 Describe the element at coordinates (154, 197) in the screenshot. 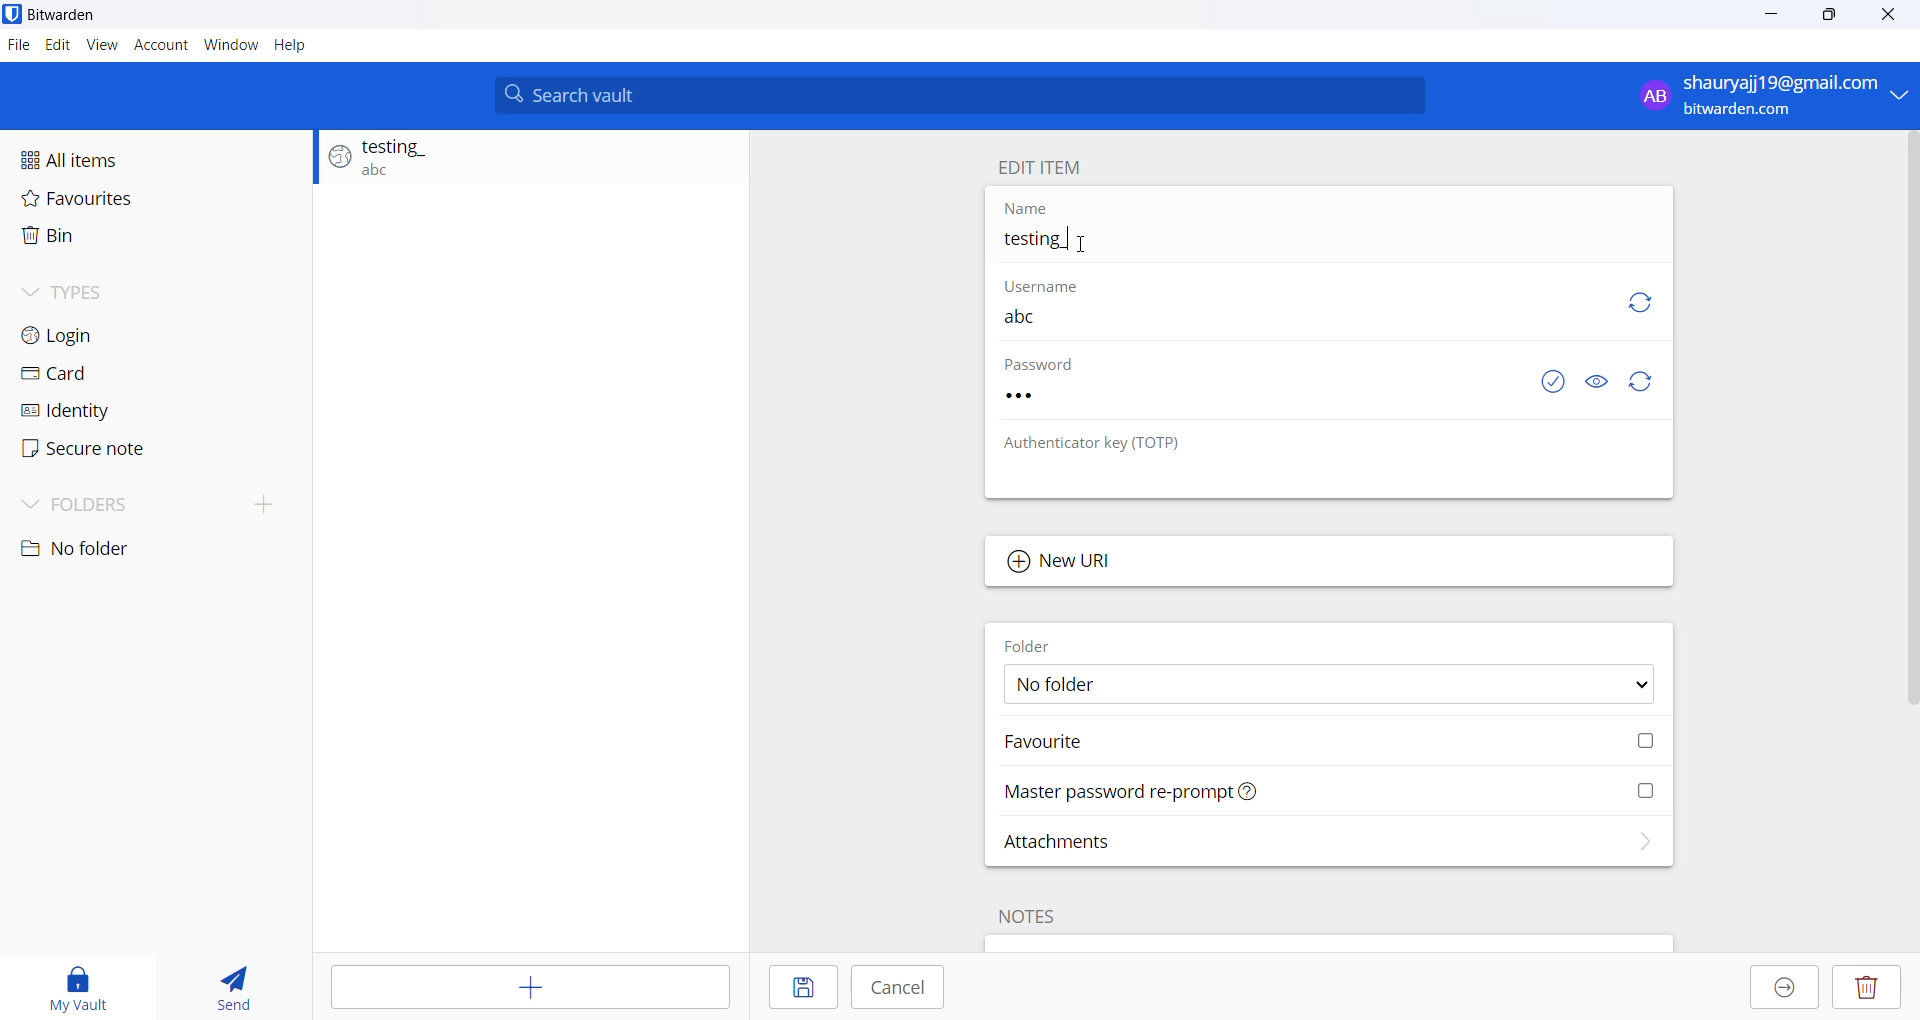

I see `Favourites` at that location.